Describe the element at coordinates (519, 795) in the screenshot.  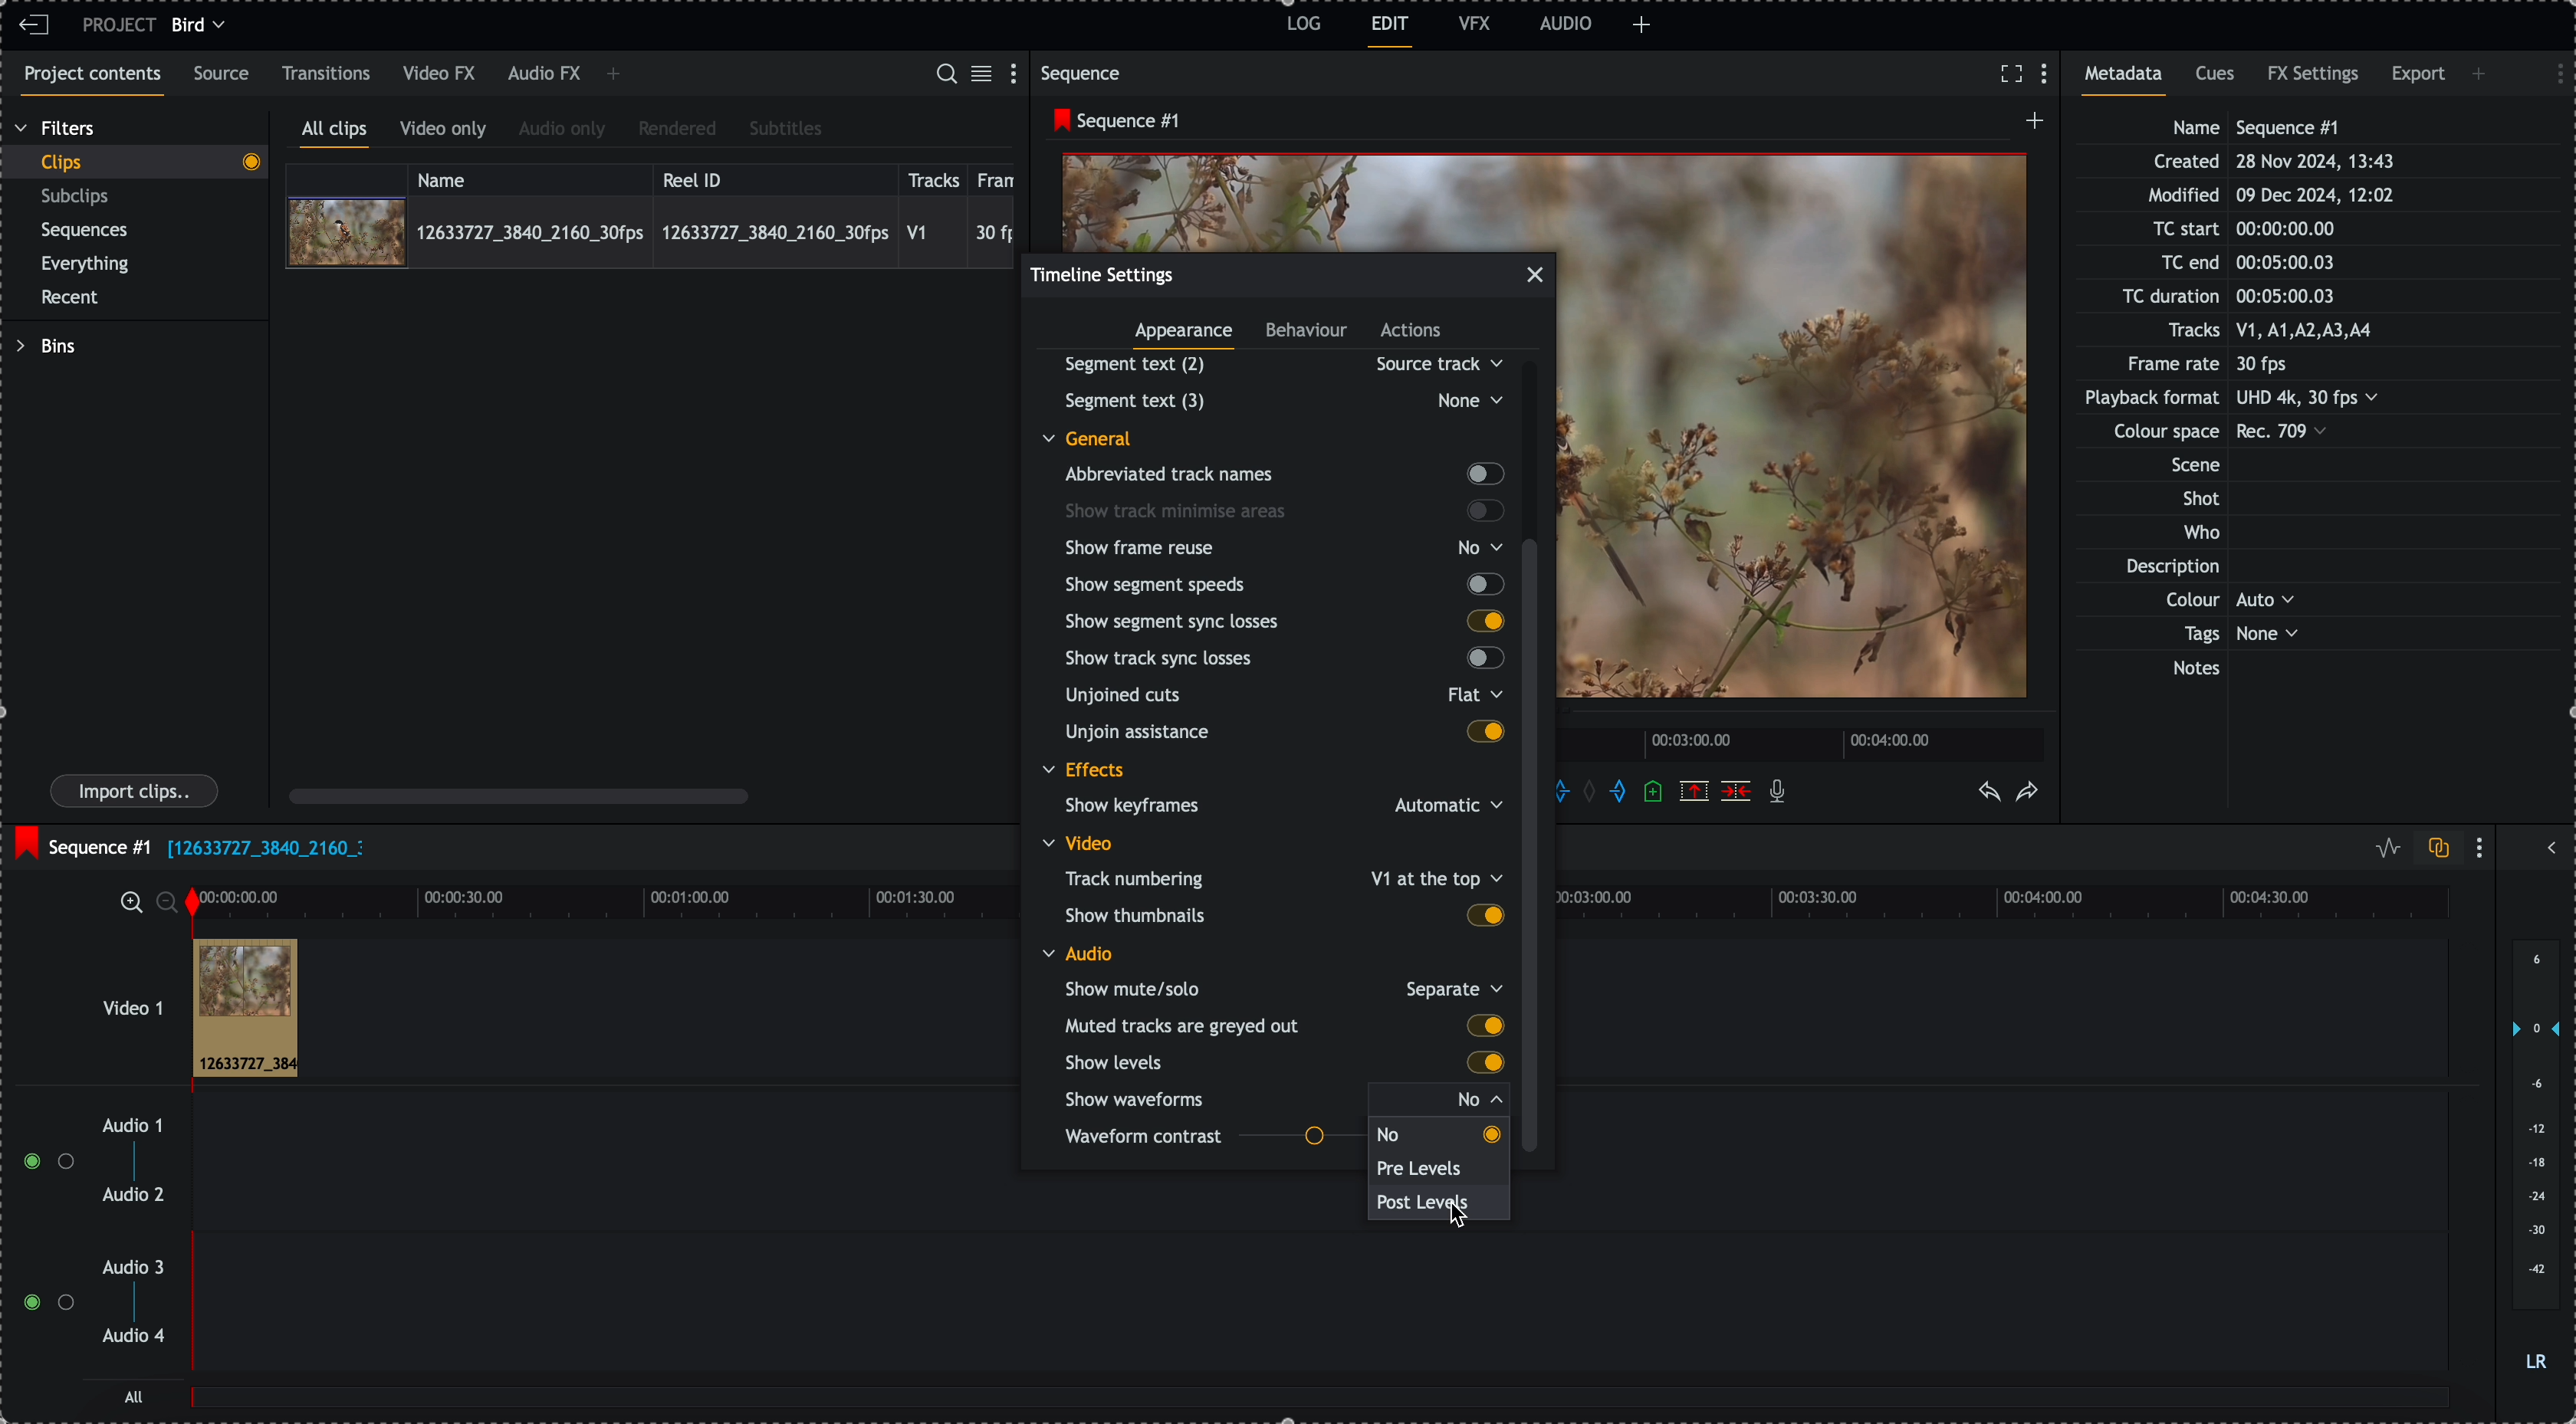
I see `scroll bar` at that location.